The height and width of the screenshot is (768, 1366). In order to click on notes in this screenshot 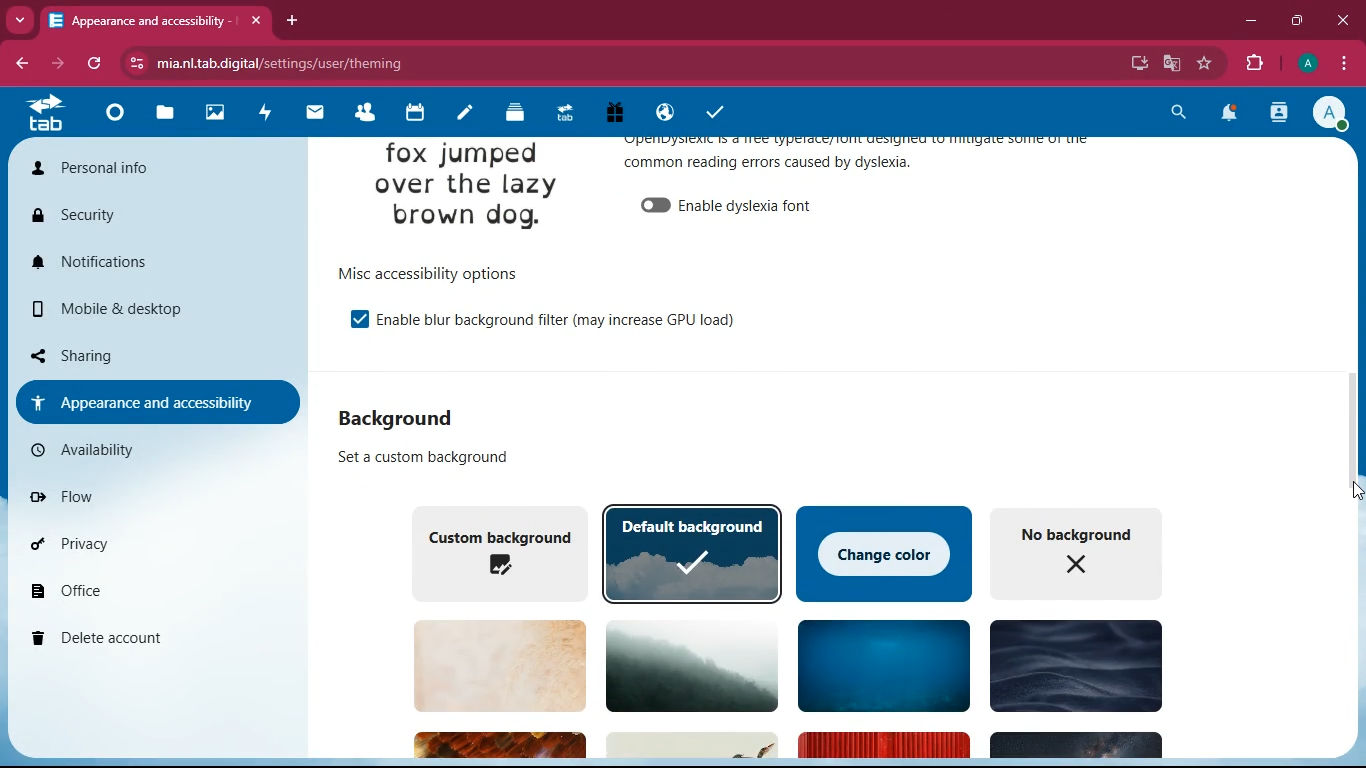, I will do `click(464, 116)`.